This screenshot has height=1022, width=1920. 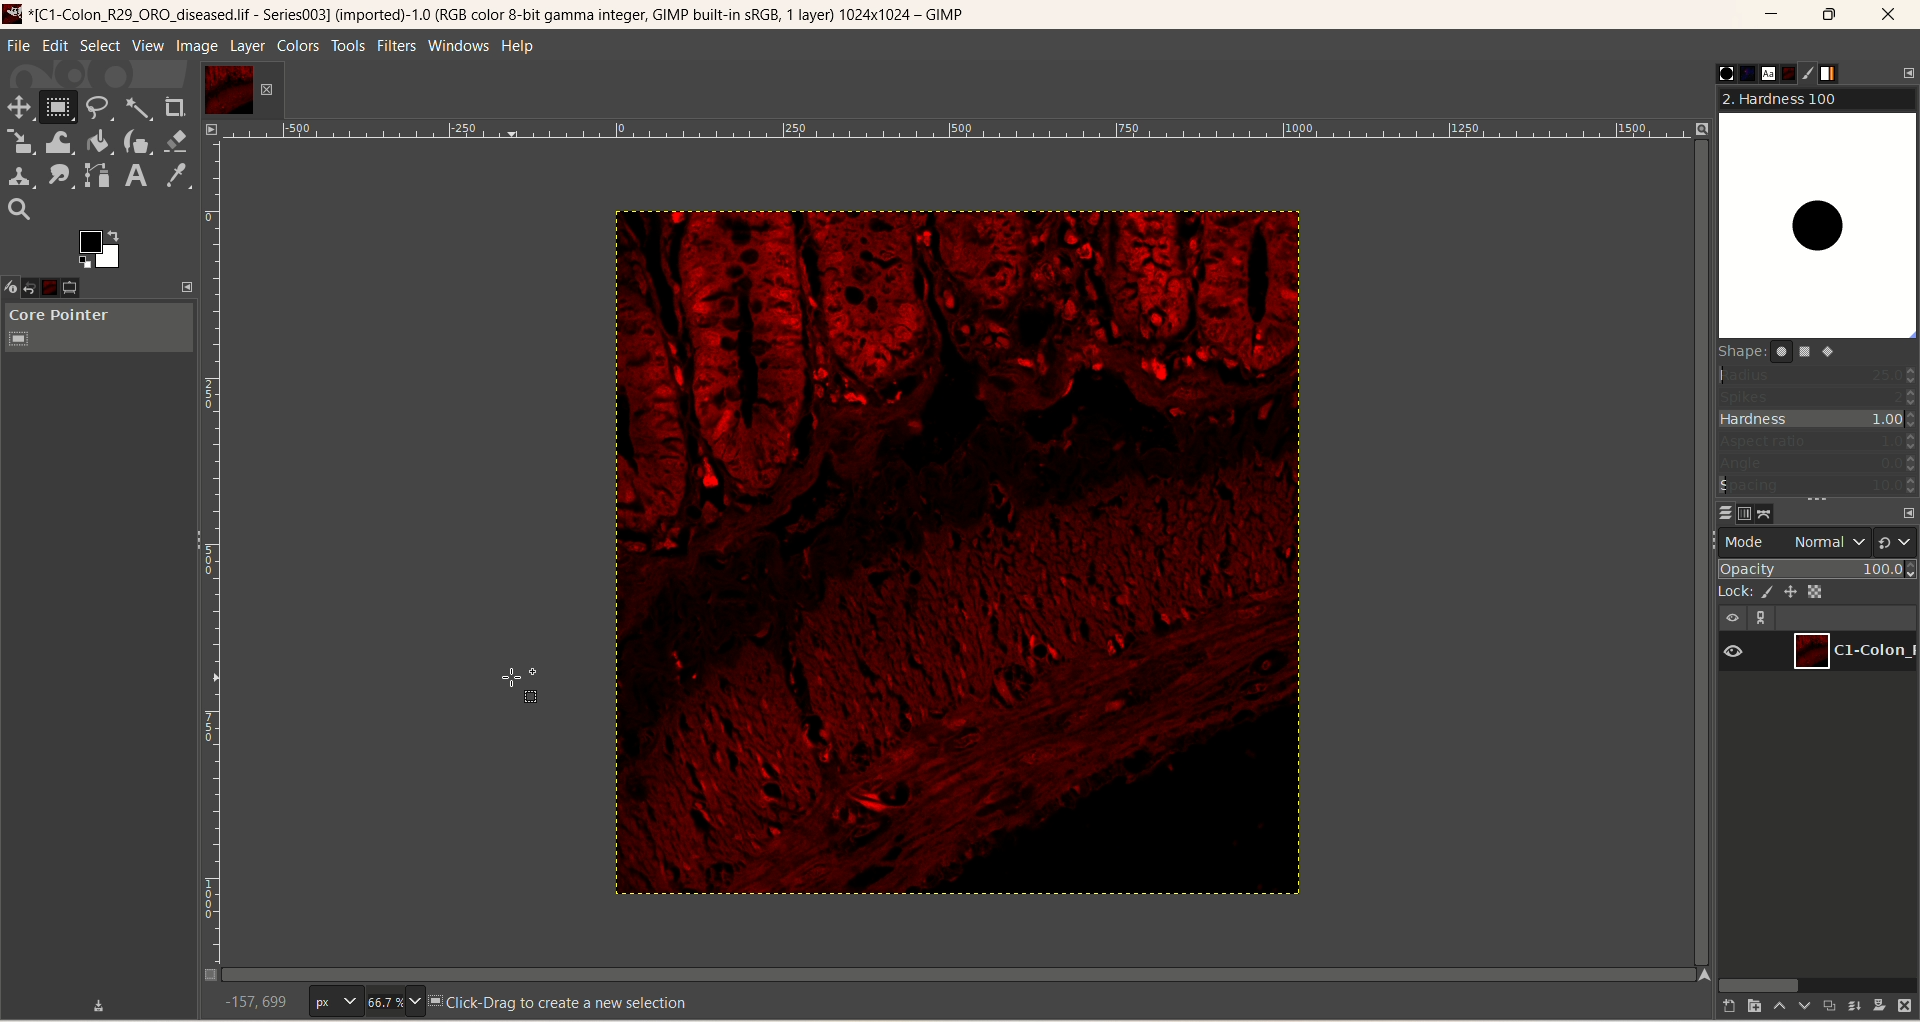 I want to click on expand, so click(x=188, y=286).